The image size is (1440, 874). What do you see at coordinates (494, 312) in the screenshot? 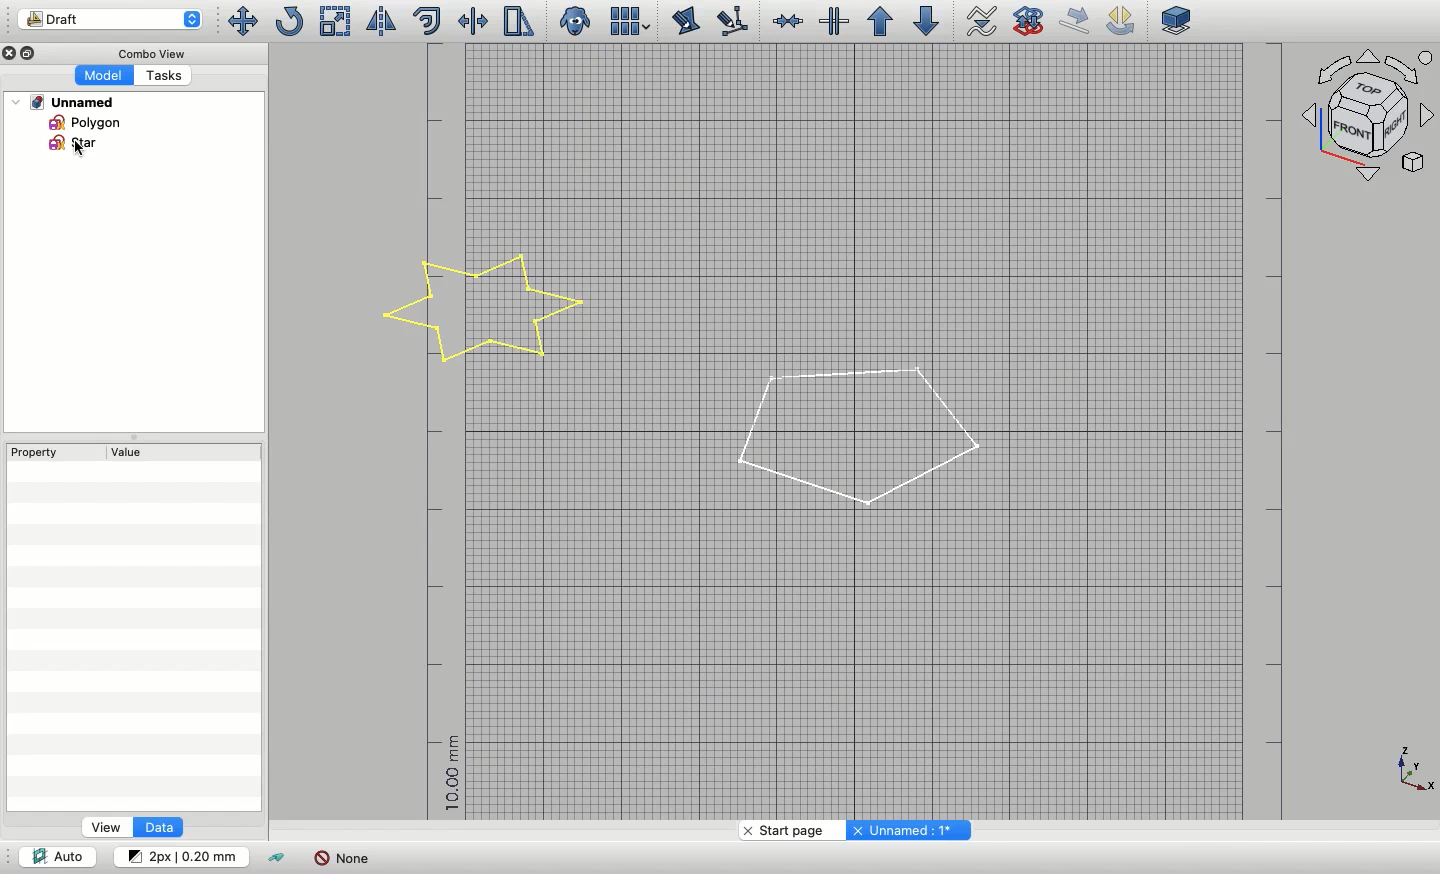
I see `Star` at bounding box center [494, 312].